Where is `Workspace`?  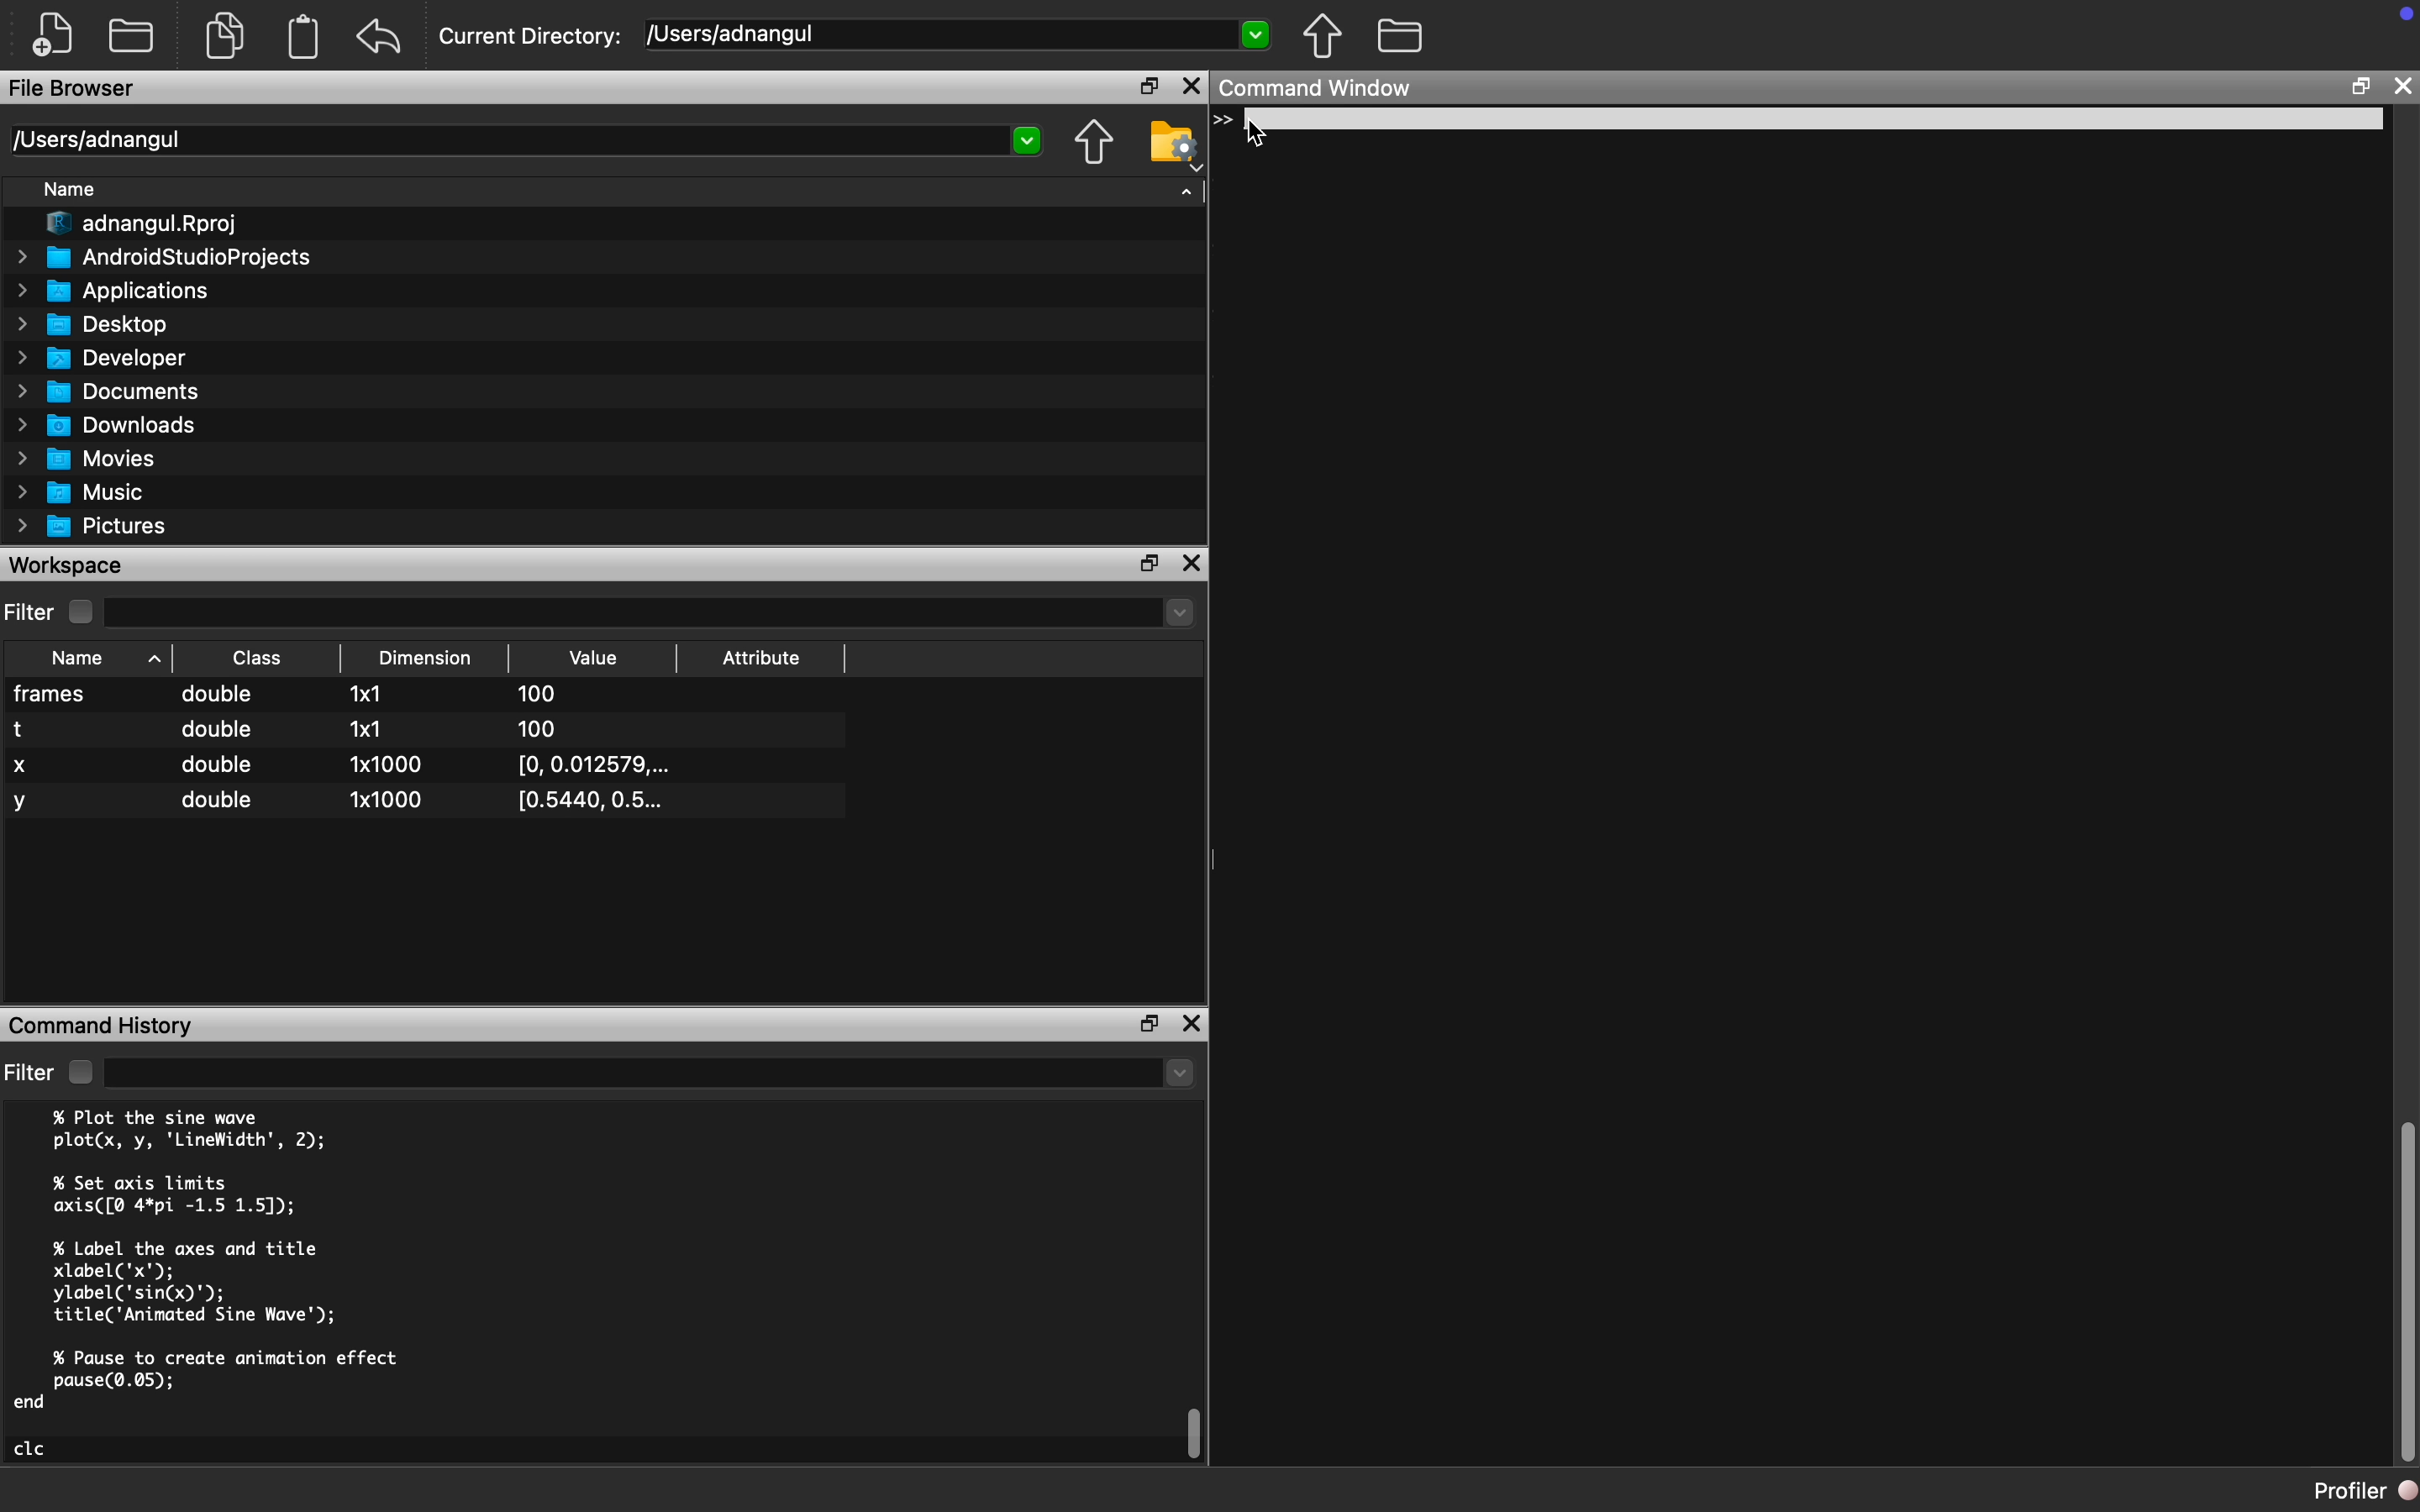
Workspace is located at coordinates (69, 566).